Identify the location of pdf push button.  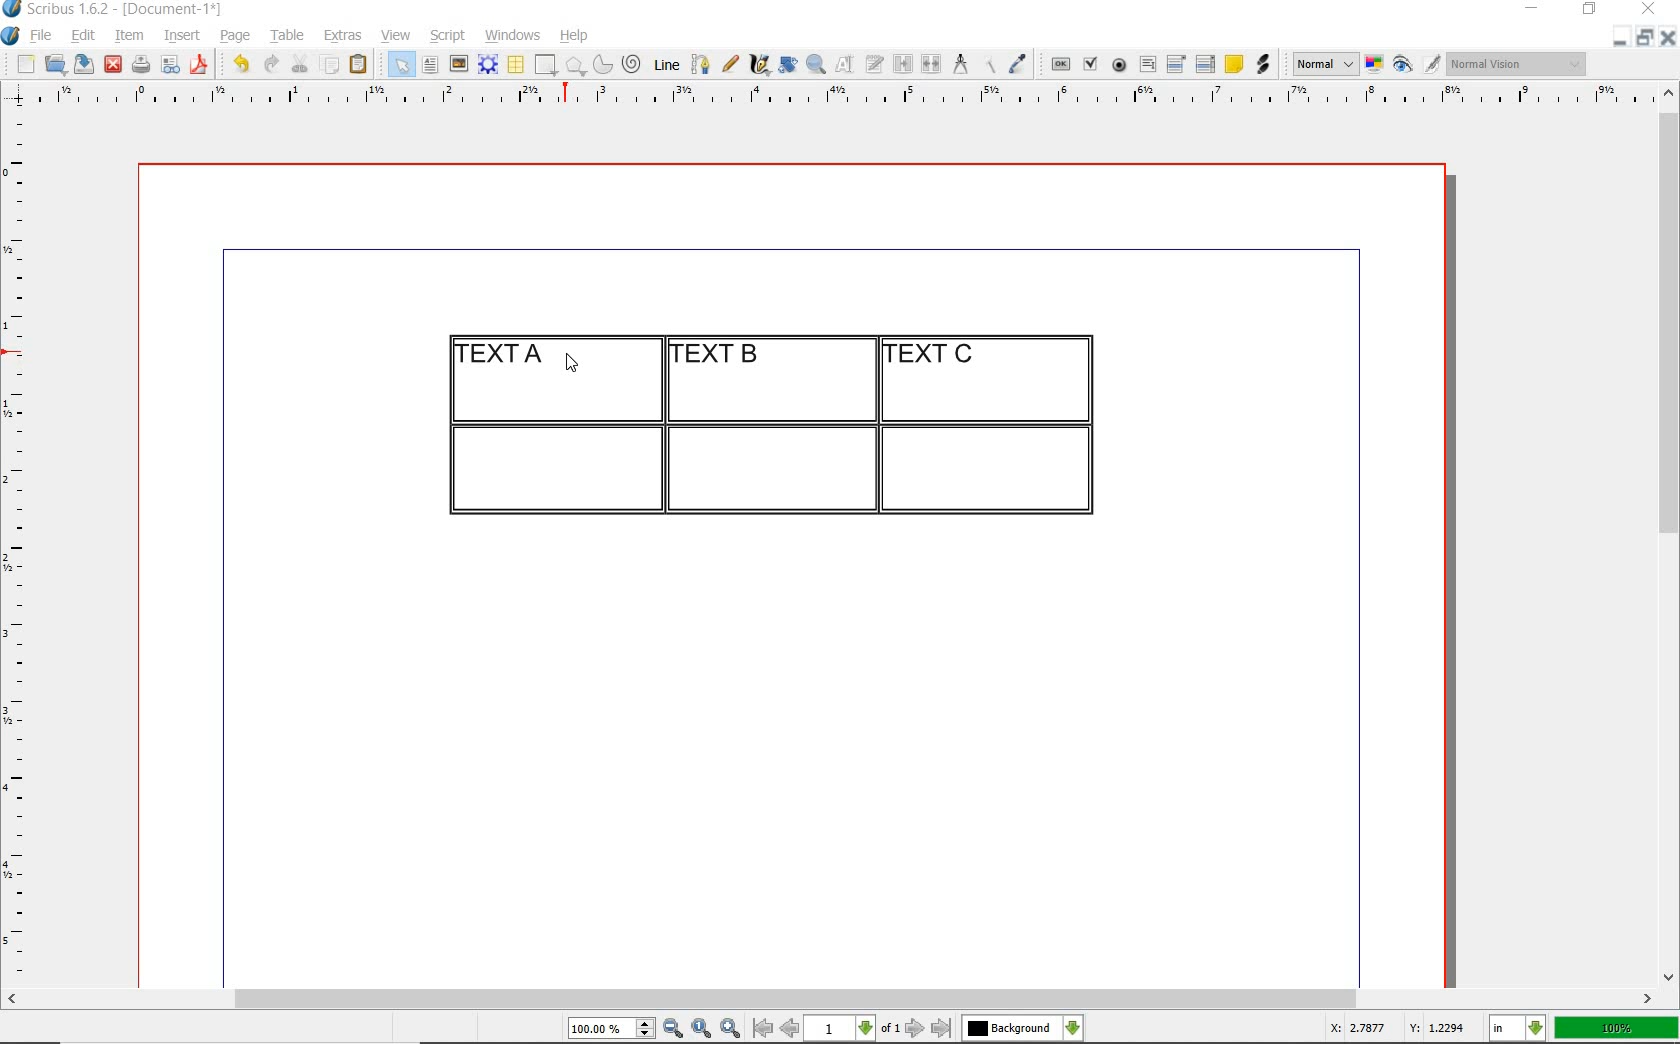
(1061, 65).